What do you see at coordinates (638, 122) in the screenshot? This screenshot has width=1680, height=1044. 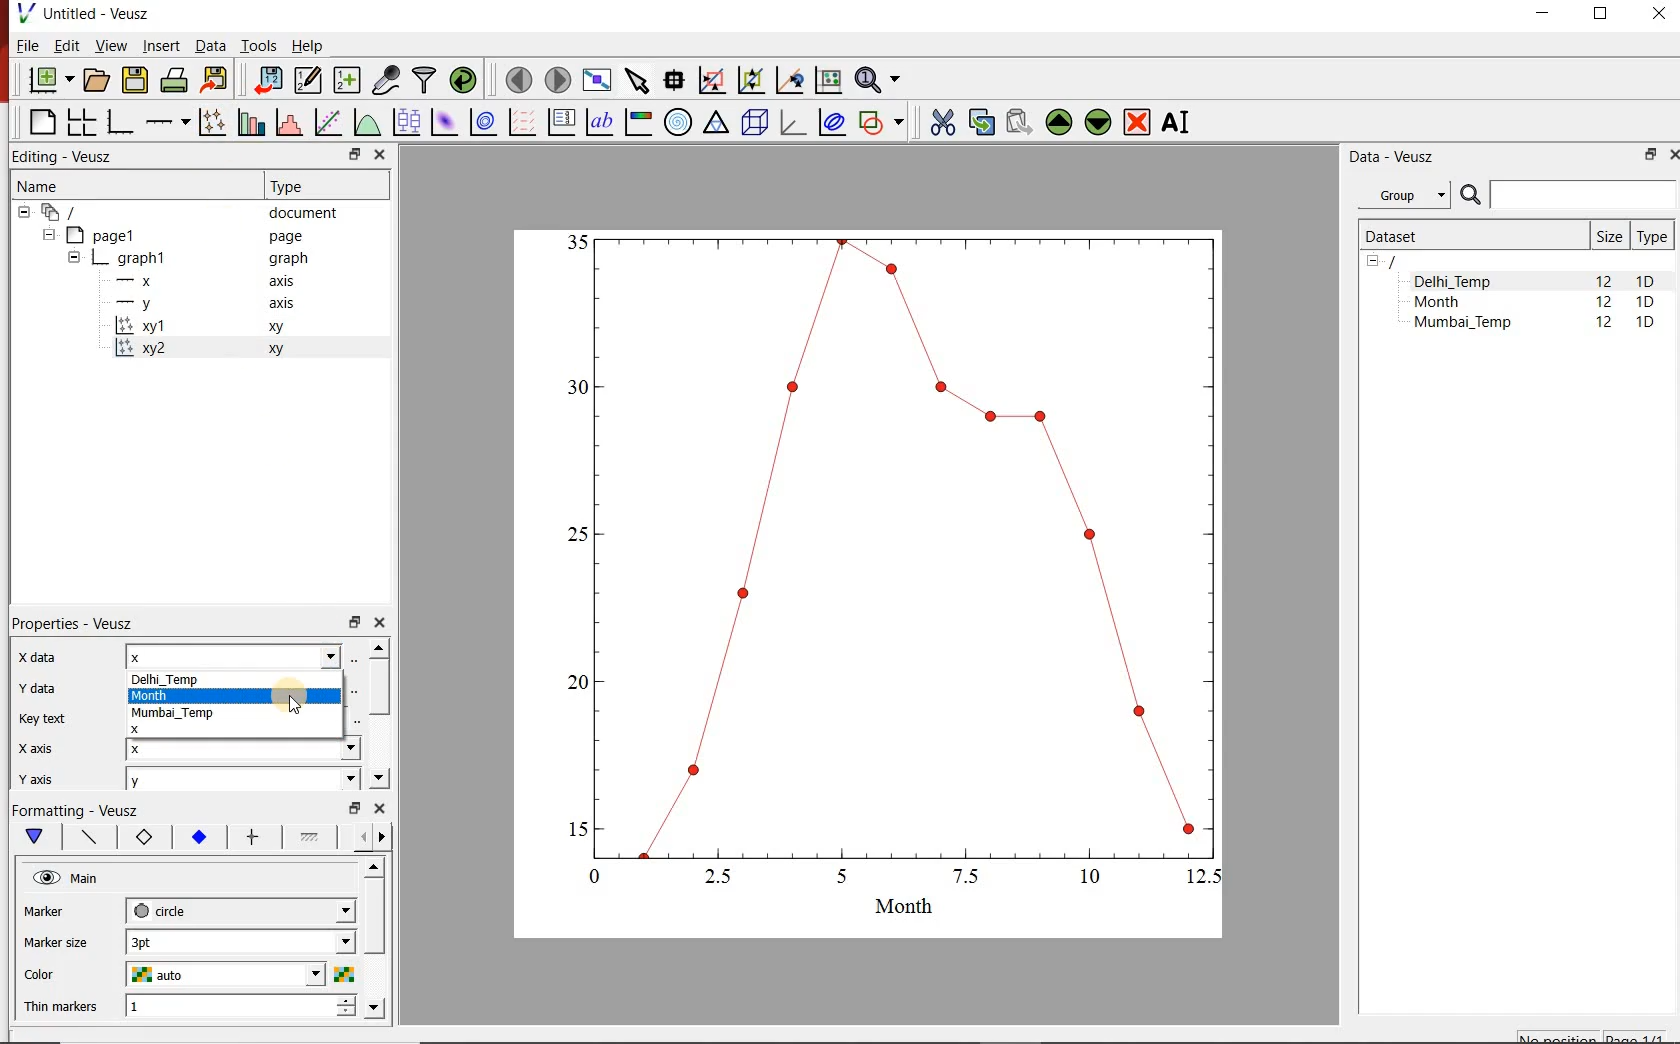 I see `image color bar` at bounding box center [638, 122].